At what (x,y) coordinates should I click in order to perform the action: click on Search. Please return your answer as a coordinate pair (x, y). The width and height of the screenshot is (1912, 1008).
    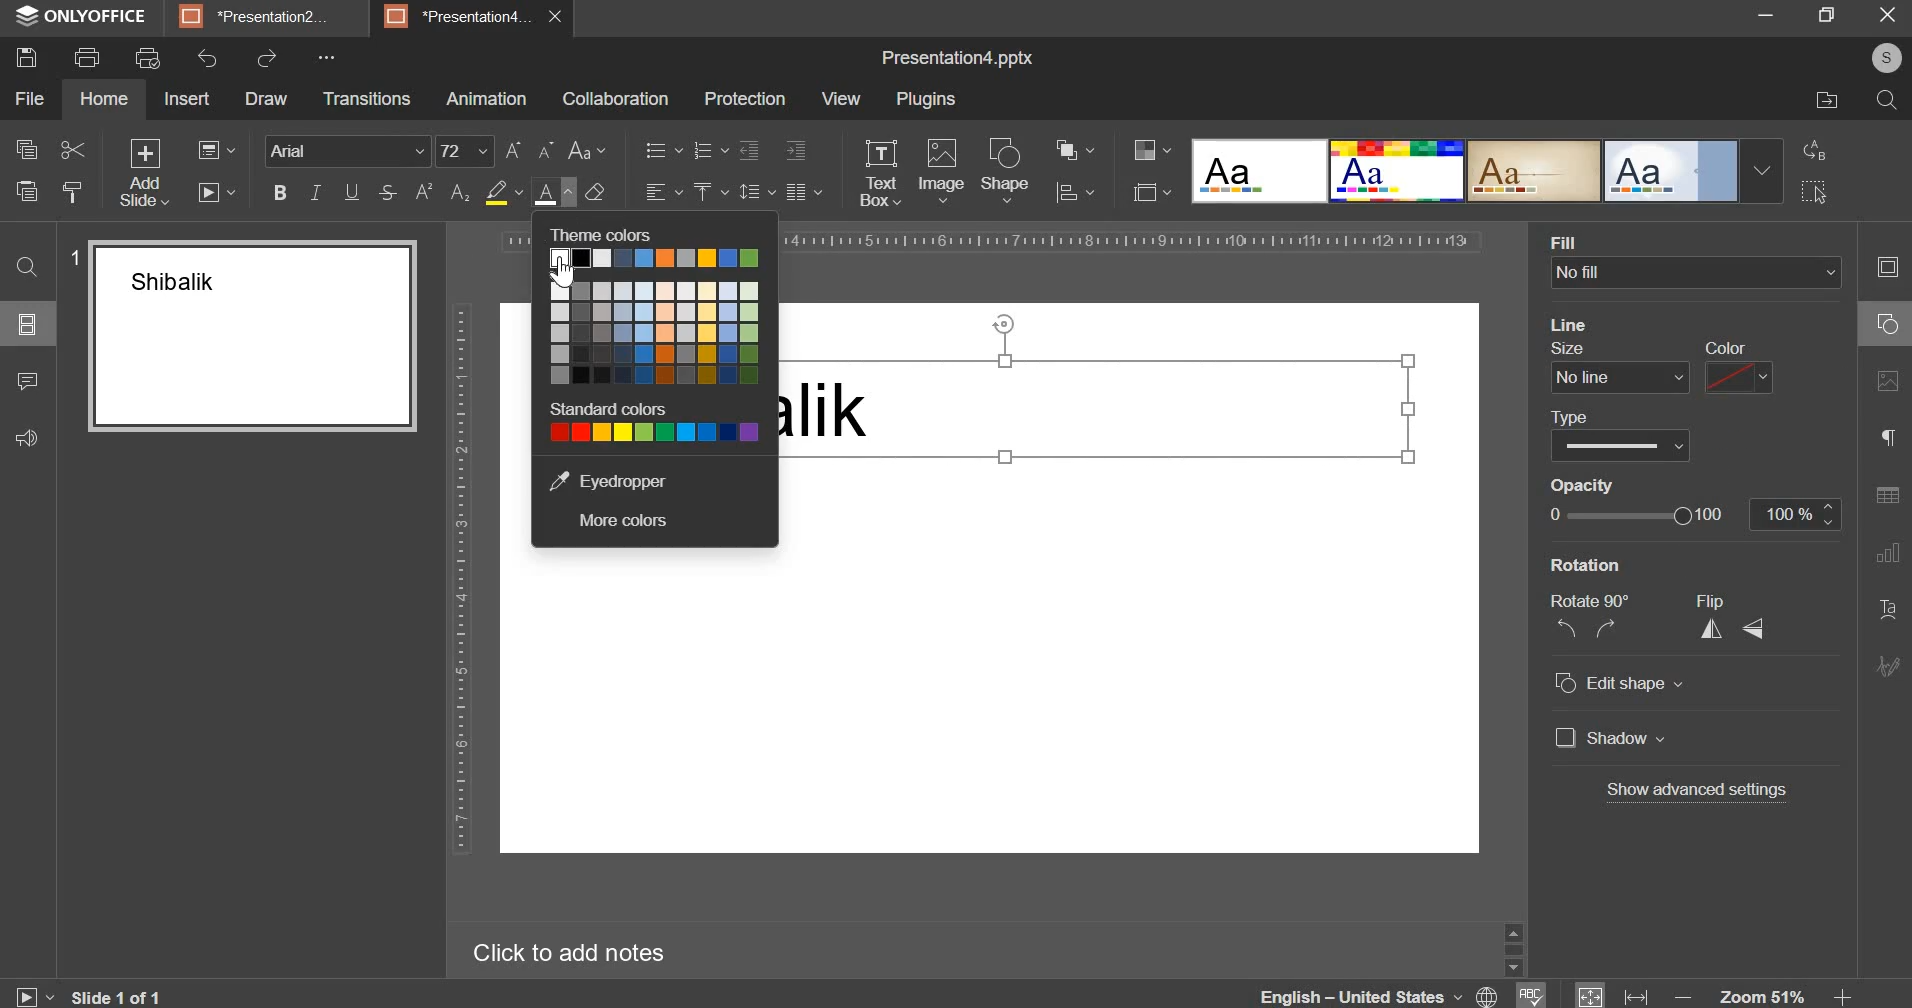
    Looking at the image, I should click on (1885, 102).